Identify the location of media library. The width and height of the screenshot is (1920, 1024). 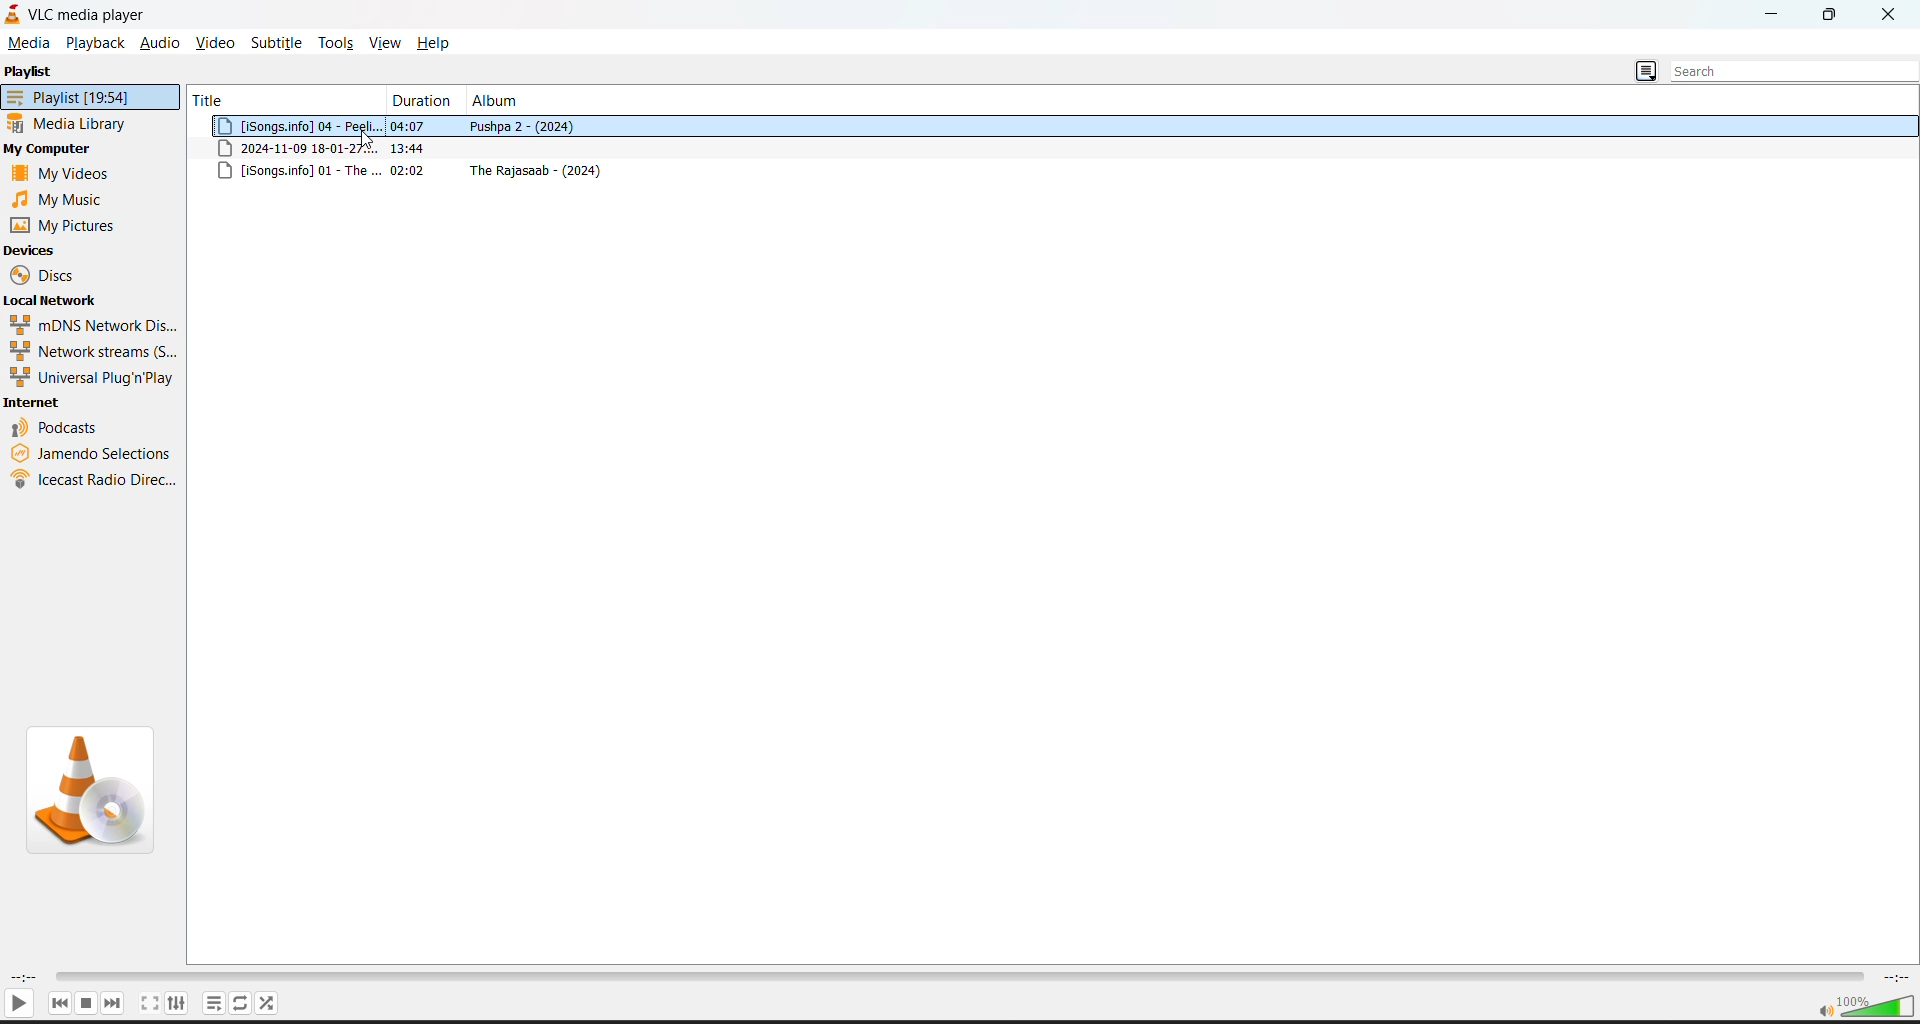
(74, 125).